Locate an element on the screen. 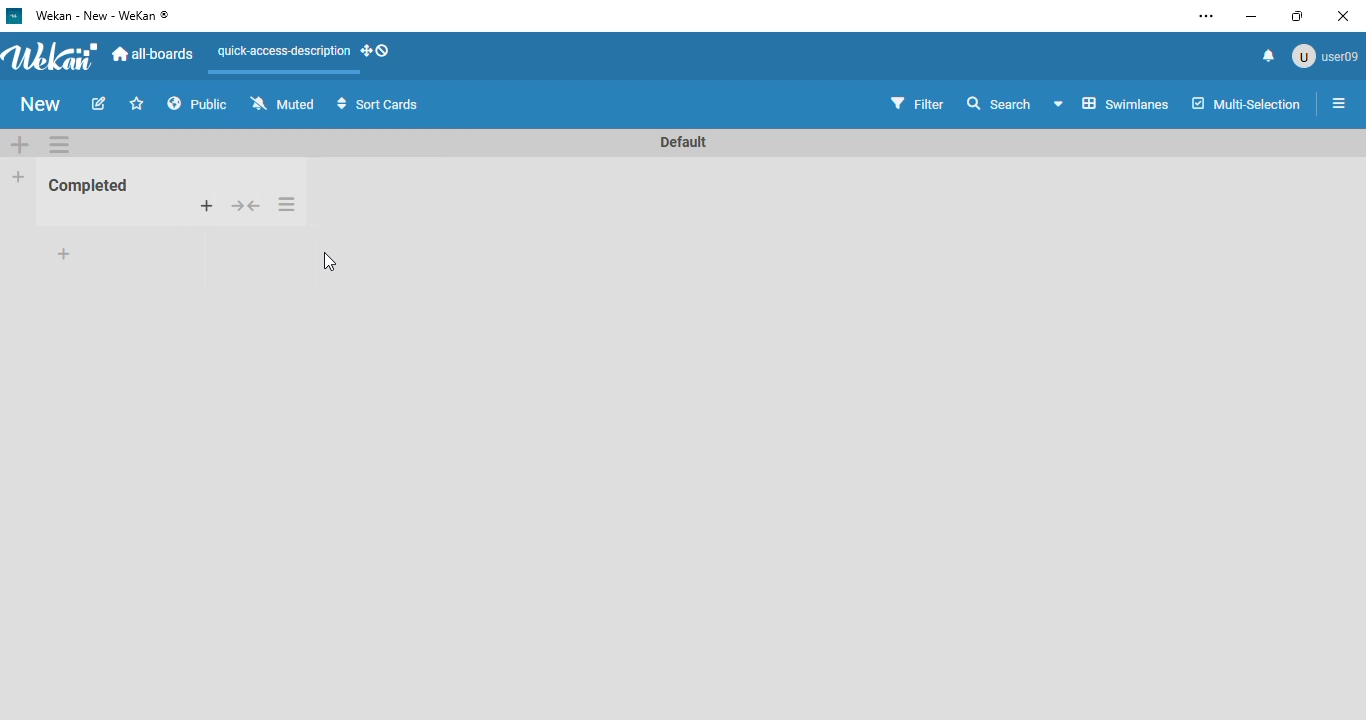  minimize is located at coordinates (1252, 16).